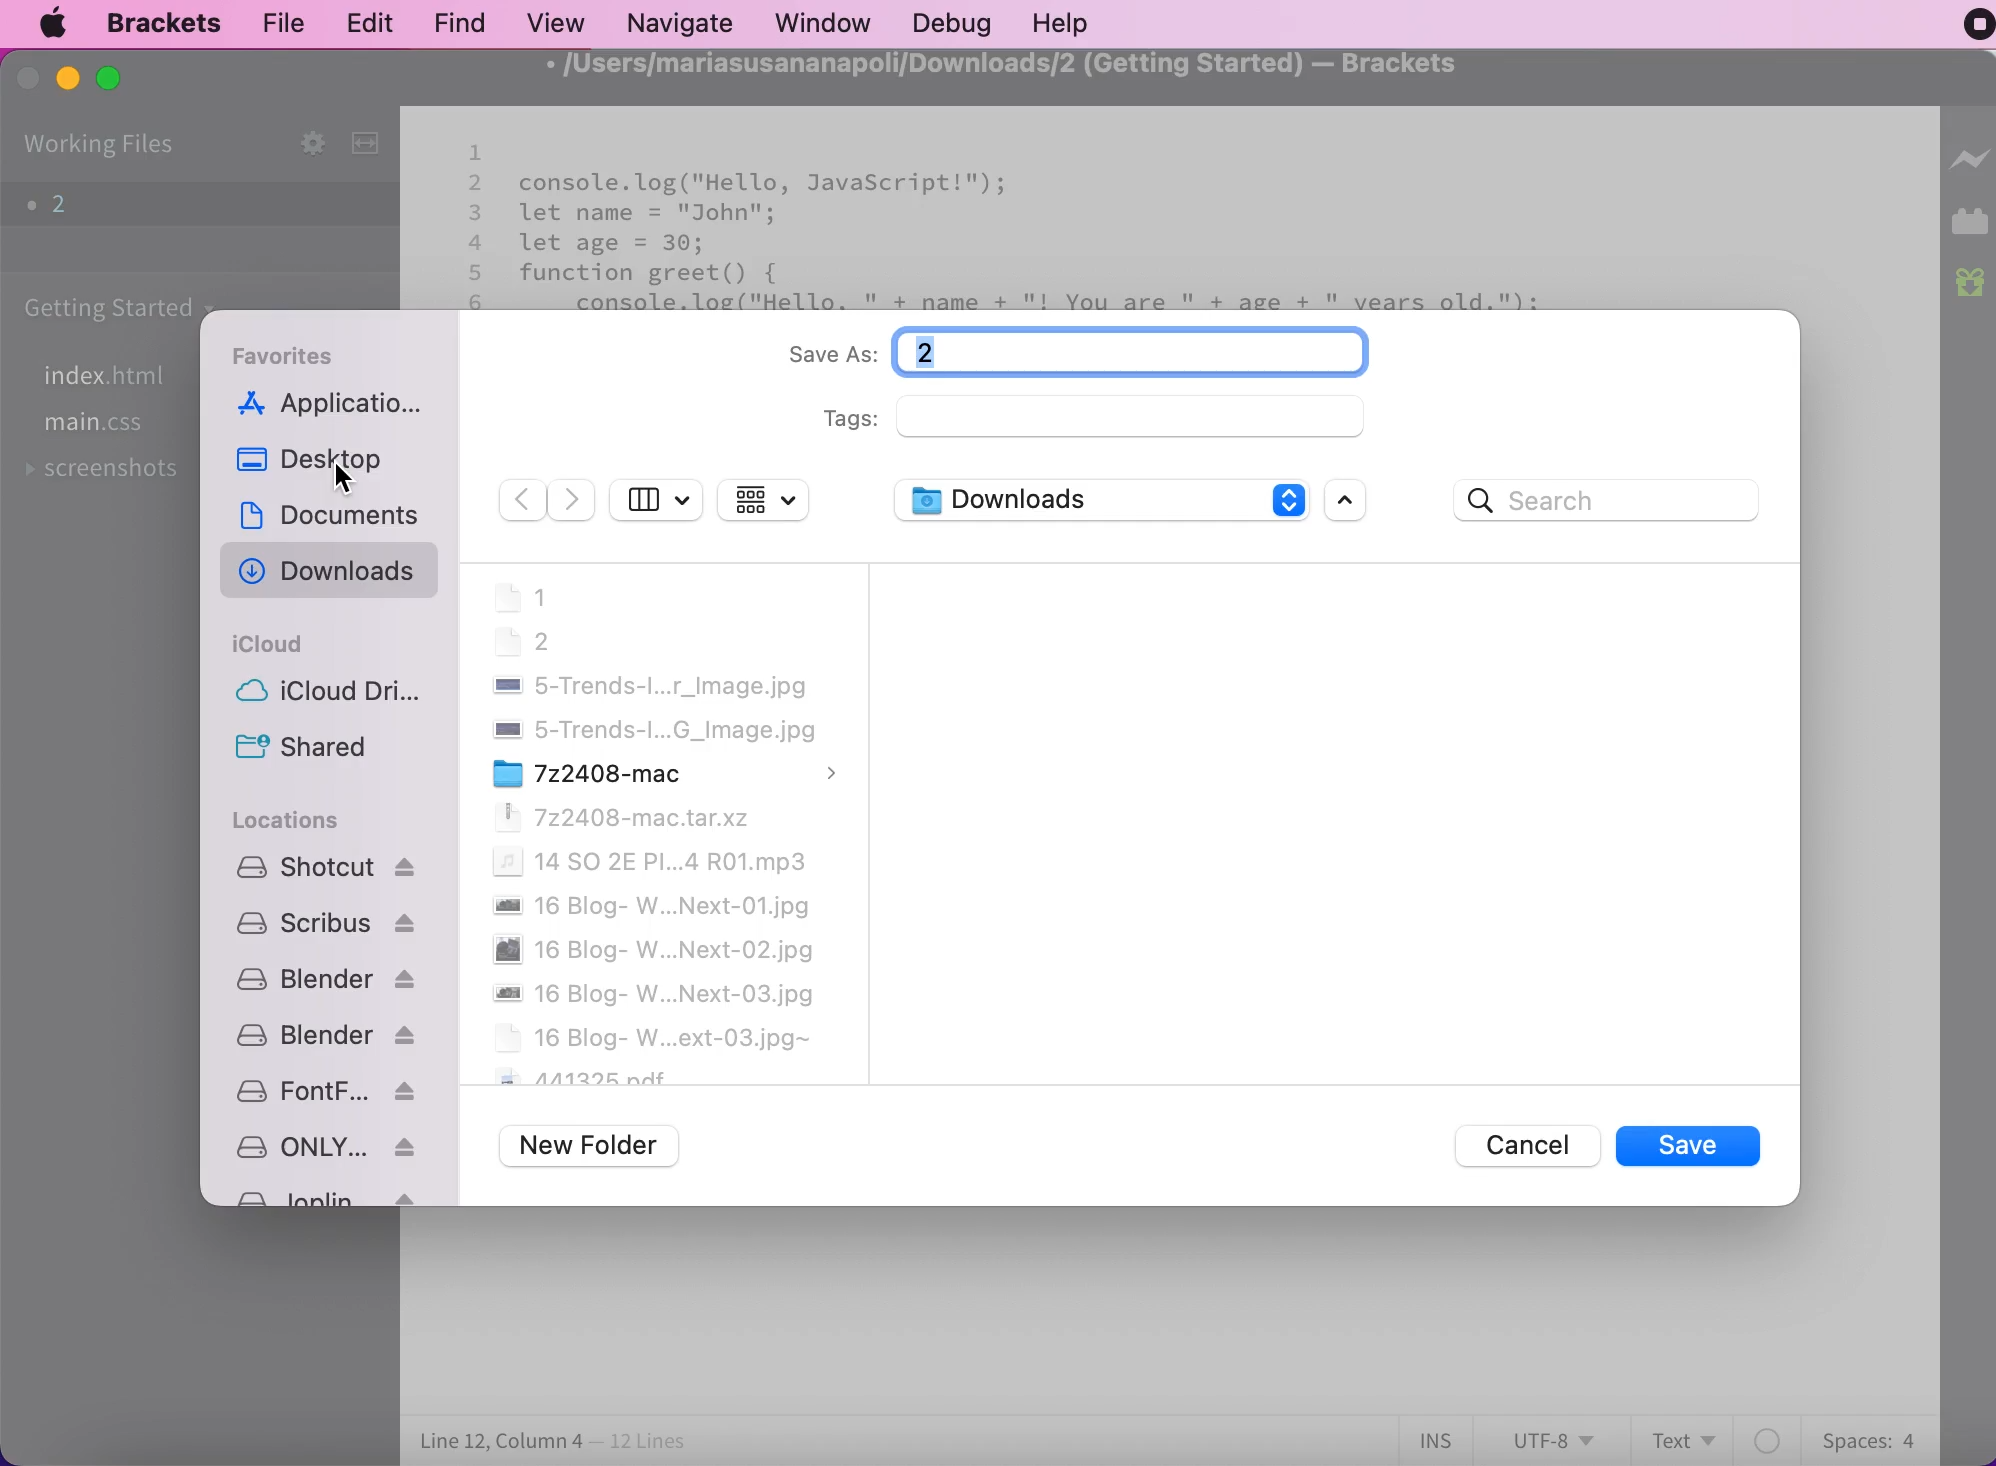 The width and height of the screenshot is (1996, 1466). Describe the element at coordinates (342, 476) in the screenshot. I see `cursor` at that location.